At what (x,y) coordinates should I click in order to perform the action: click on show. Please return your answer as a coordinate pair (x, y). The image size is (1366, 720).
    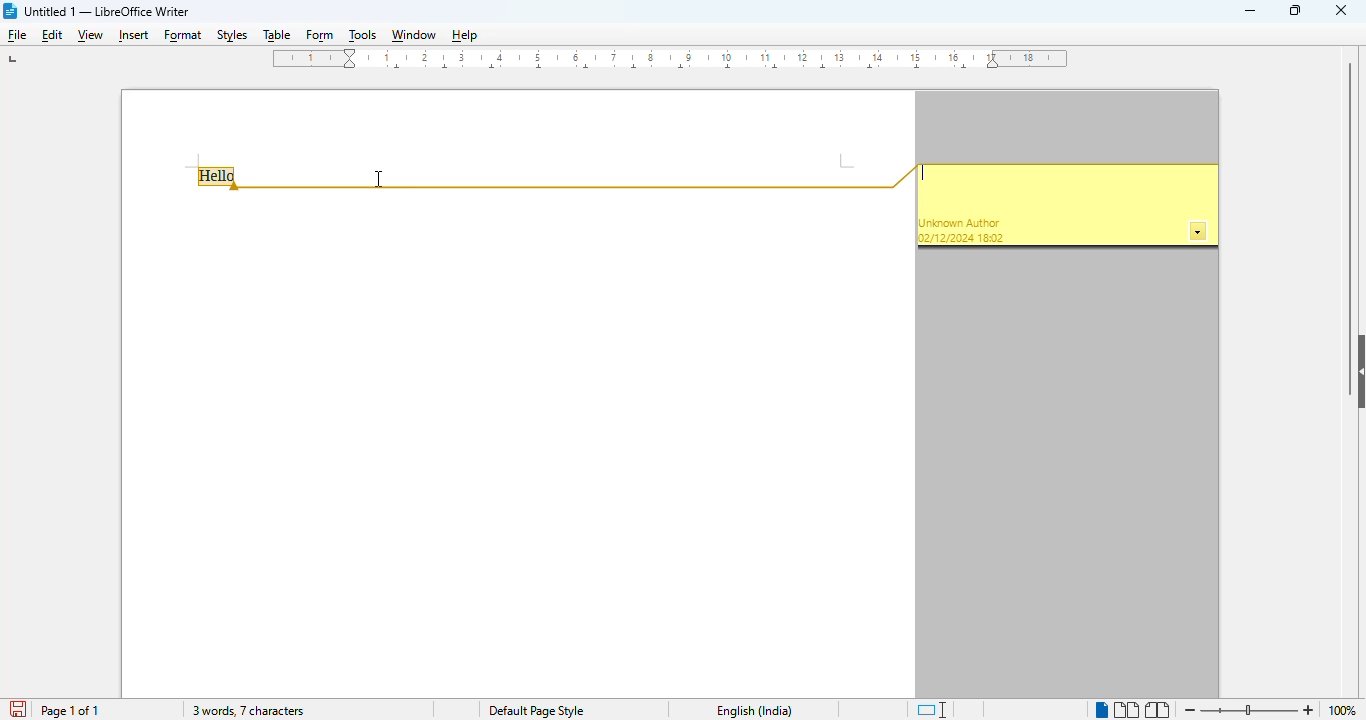
    Looking at the image, I should click on (1357, 372).